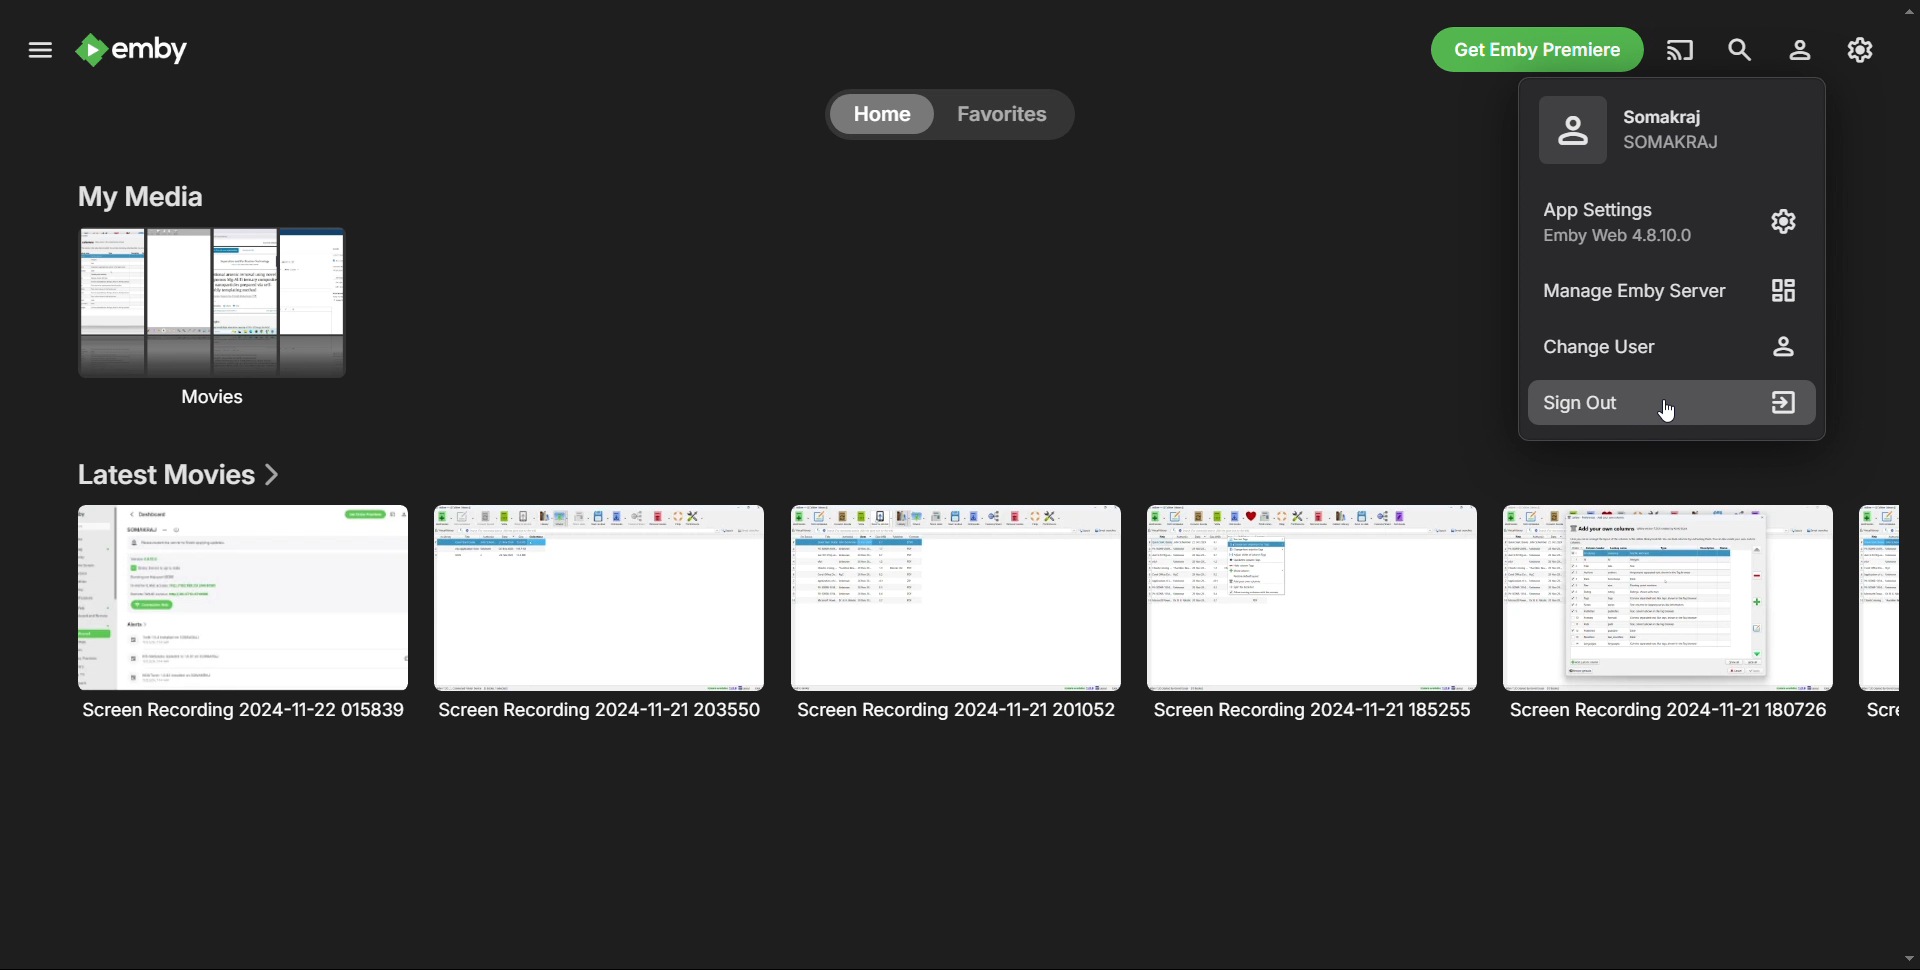  Describe the element at coordinates (882, 114) in the screenshot. I see `home` at that location.